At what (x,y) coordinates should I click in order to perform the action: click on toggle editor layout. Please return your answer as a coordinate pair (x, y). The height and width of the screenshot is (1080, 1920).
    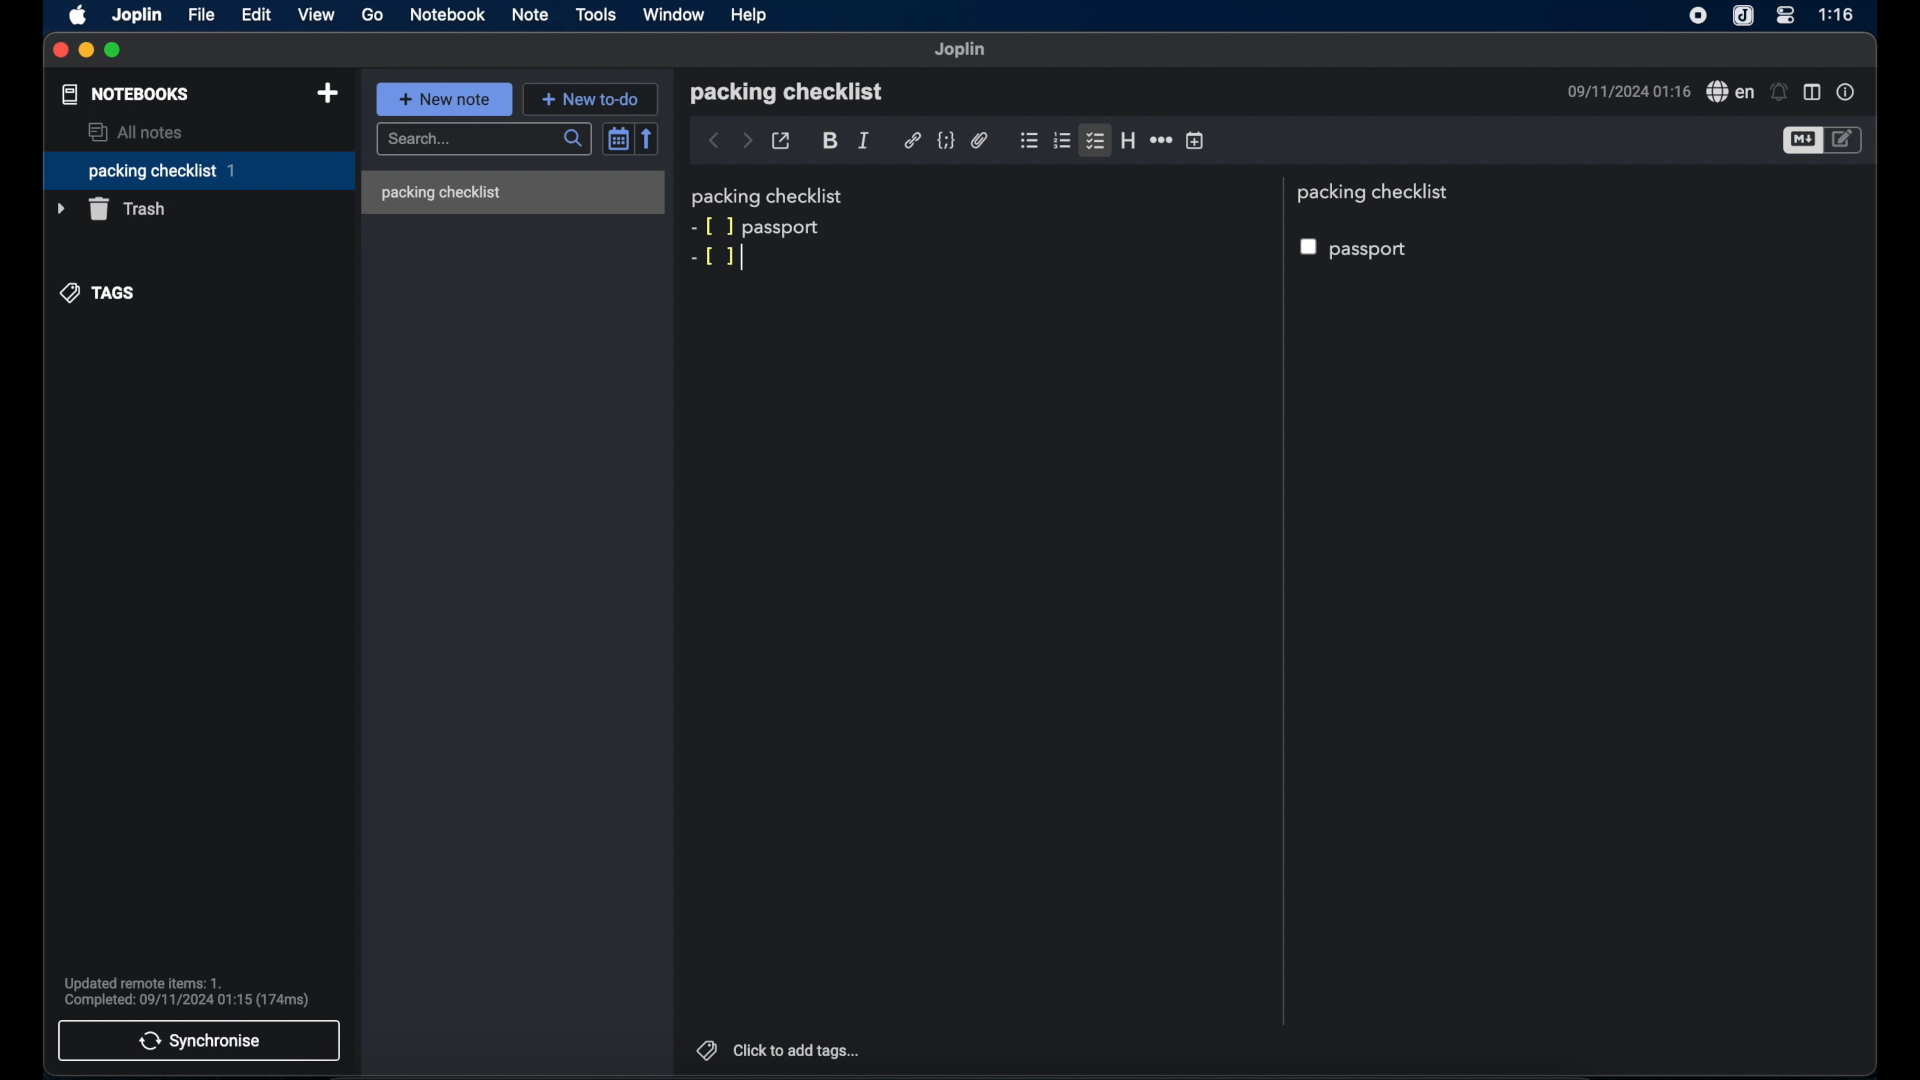
    Looking at the image, I should click on (1813, 91).